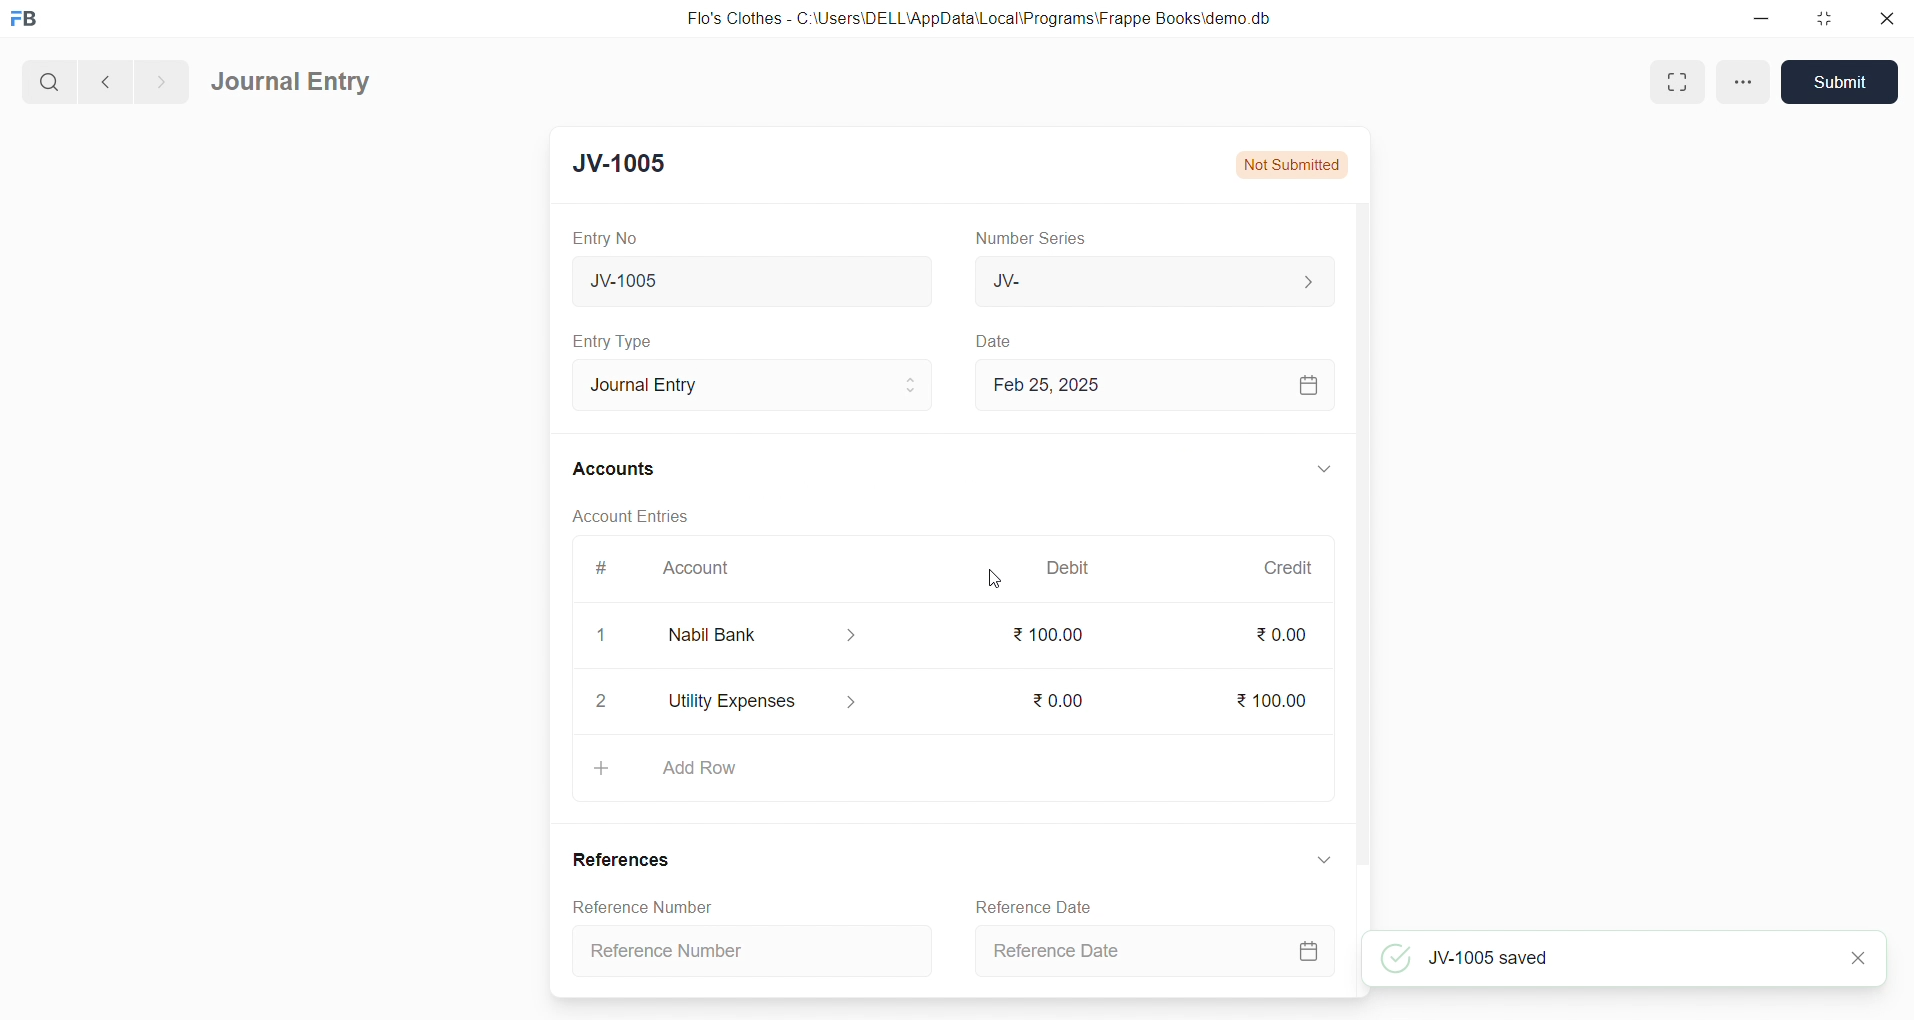 The height and width of the screenshot is (1020, 1914). I want to click on Reference Number, so click(758, 949).